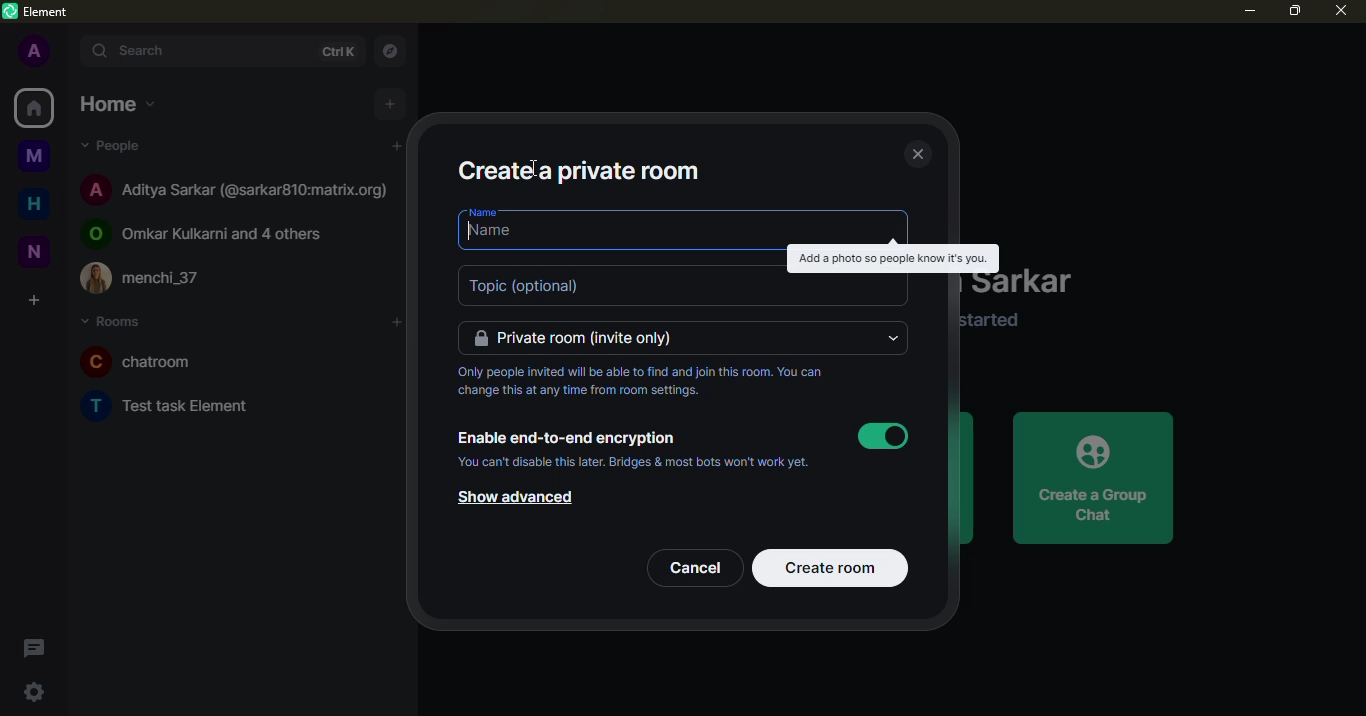  What do you see at coordinates (631, 451) in the screenshot?
I see `Enable end-to-end encryption
You can't disable this later. Bridges & most bots won't work yet.` at bounding box center [631, 451].